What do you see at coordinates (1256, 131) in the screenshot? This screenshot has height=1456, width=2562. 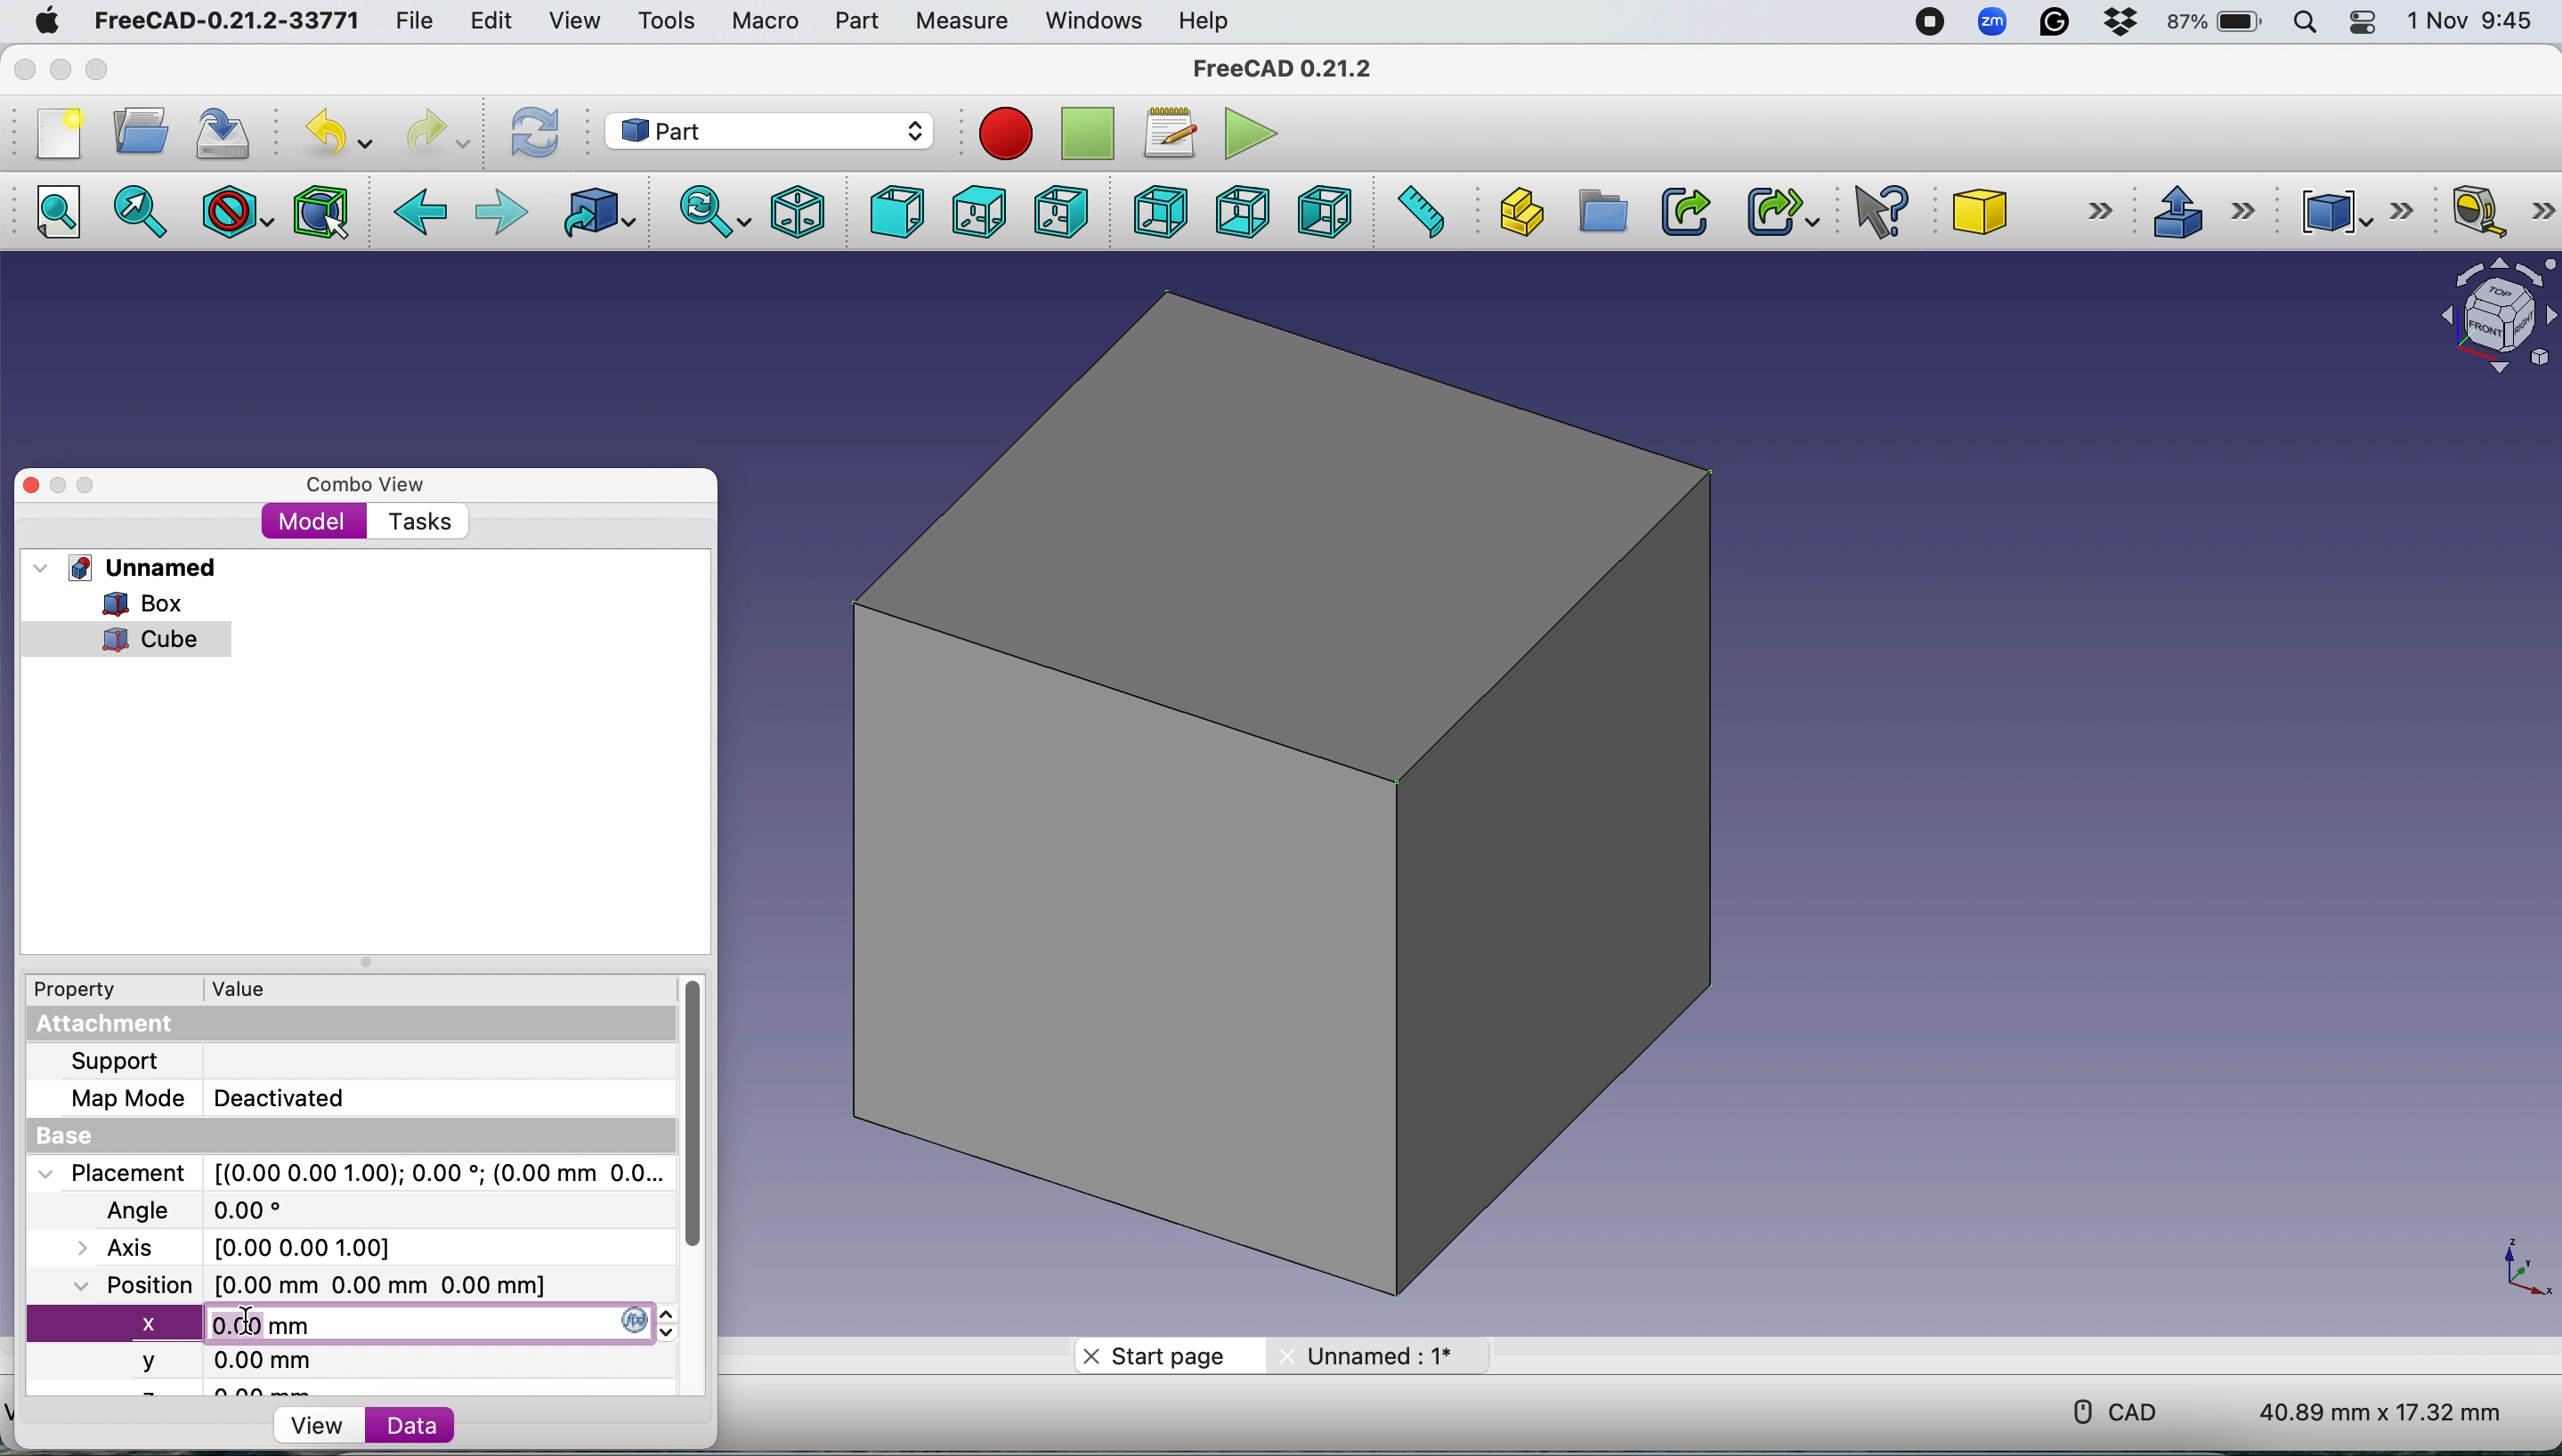 I see `Execute macros` at bounding box center [1256, 131].